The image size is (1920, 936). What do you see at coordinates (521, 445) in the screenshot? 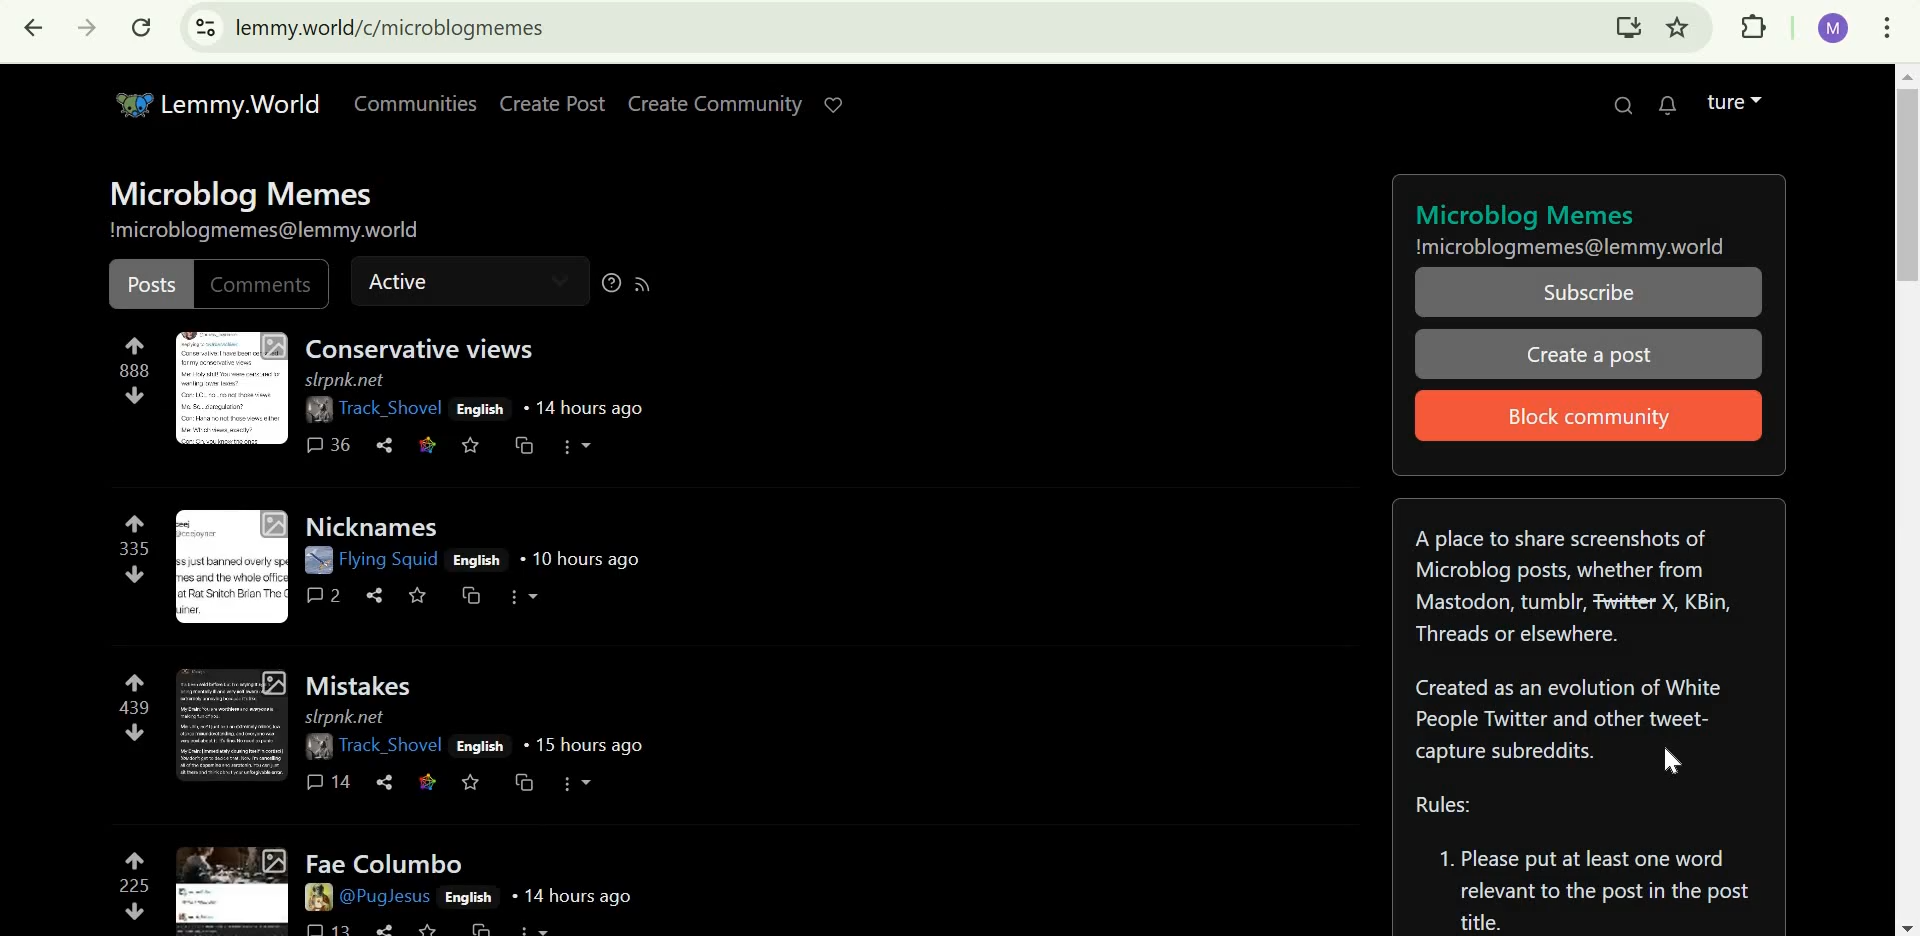
I see `cross-post` at bounding box center [521, 445].